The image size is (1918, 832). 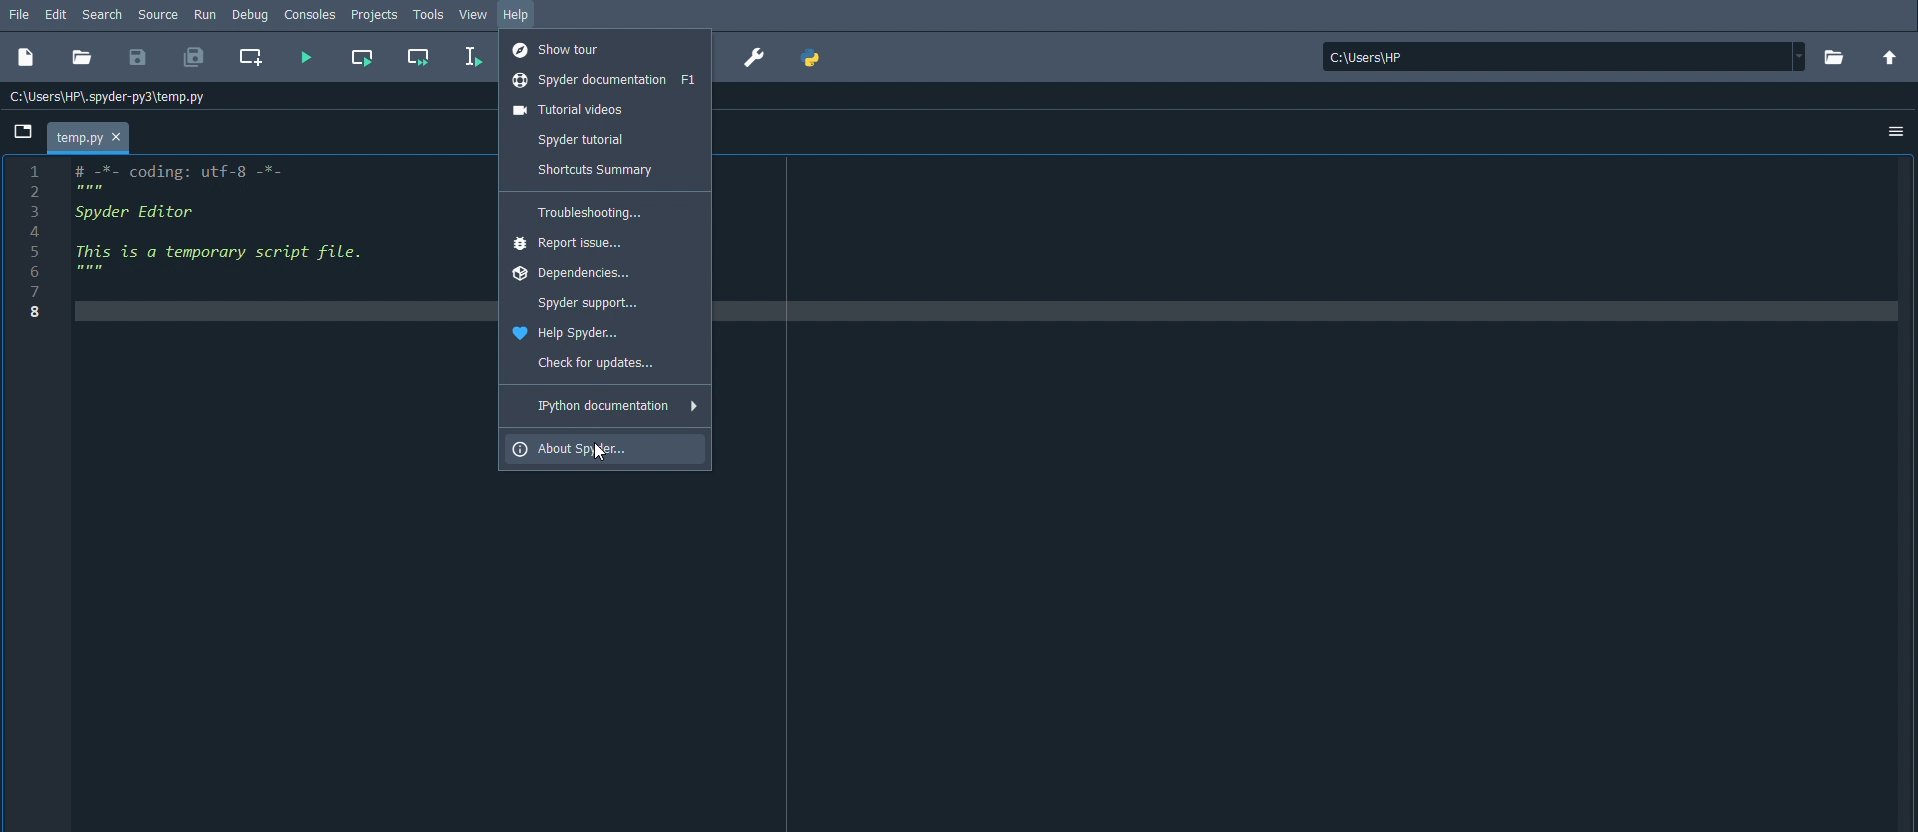 I want to click on Spyder documentation, so click(x=604, y=78).